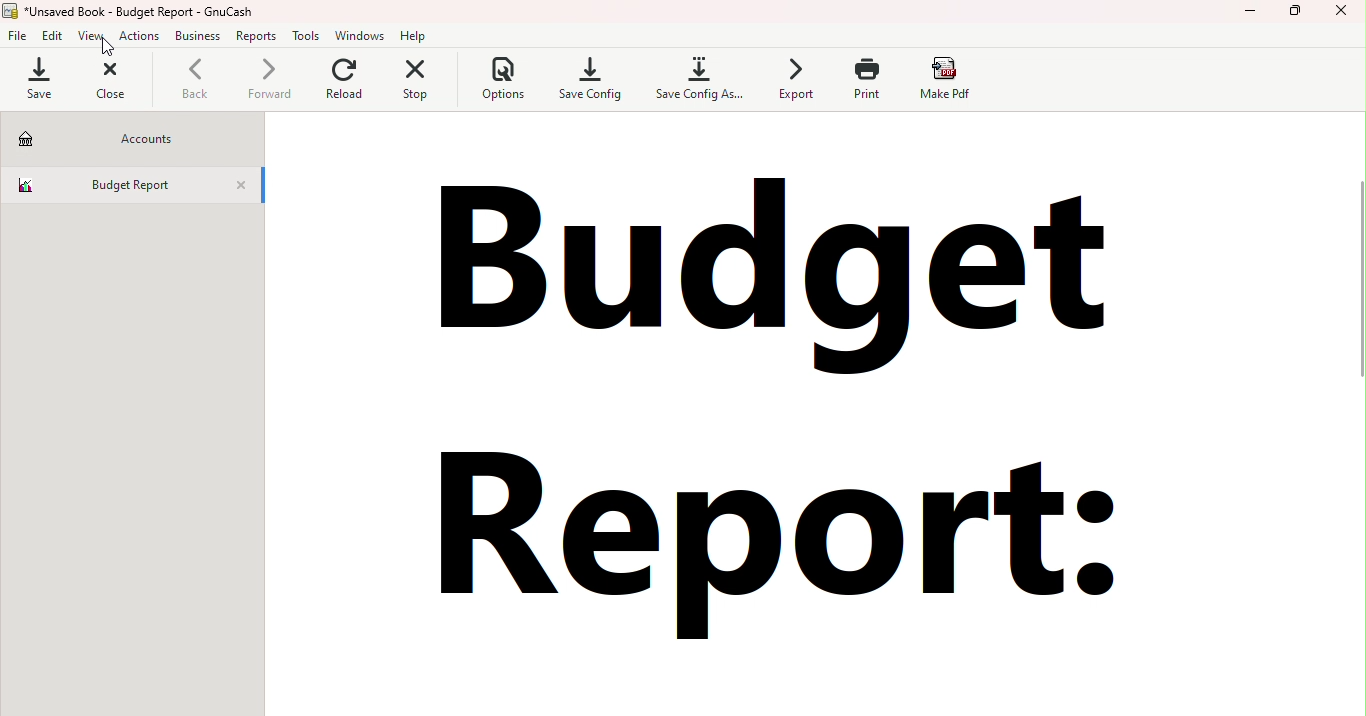  I want to click on Close, so click(241, 189).